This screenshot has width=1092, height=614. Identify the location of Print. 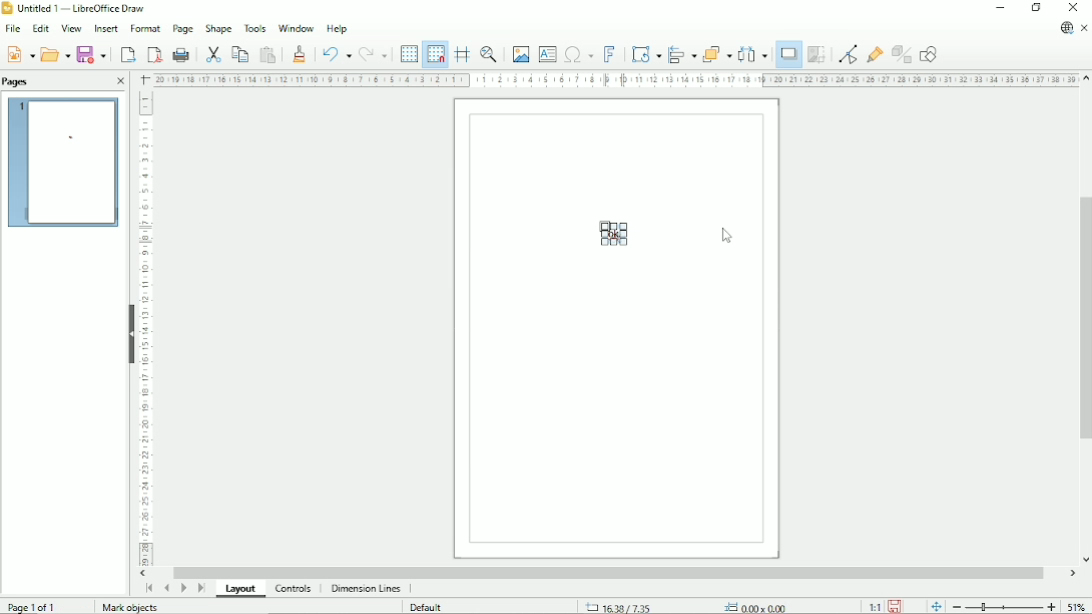
(182, 55).